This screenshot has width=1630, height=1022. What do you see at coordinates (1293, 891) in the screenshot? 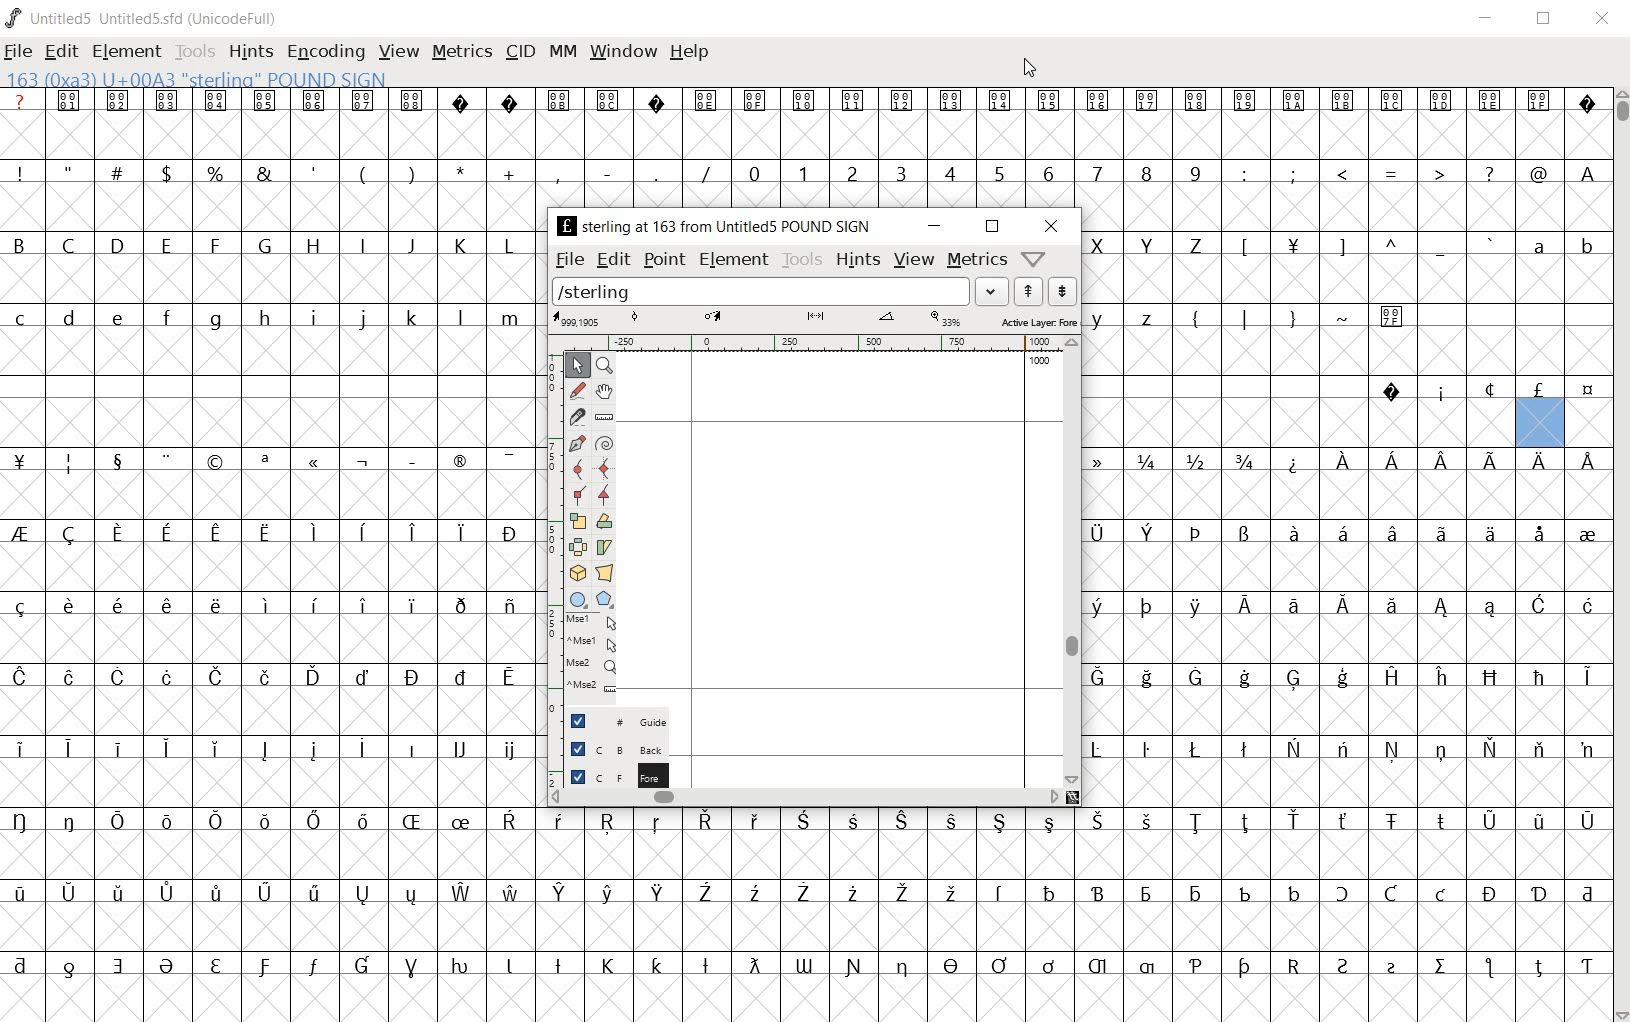
I see `Symbol` at bounding box center [1293, 891].